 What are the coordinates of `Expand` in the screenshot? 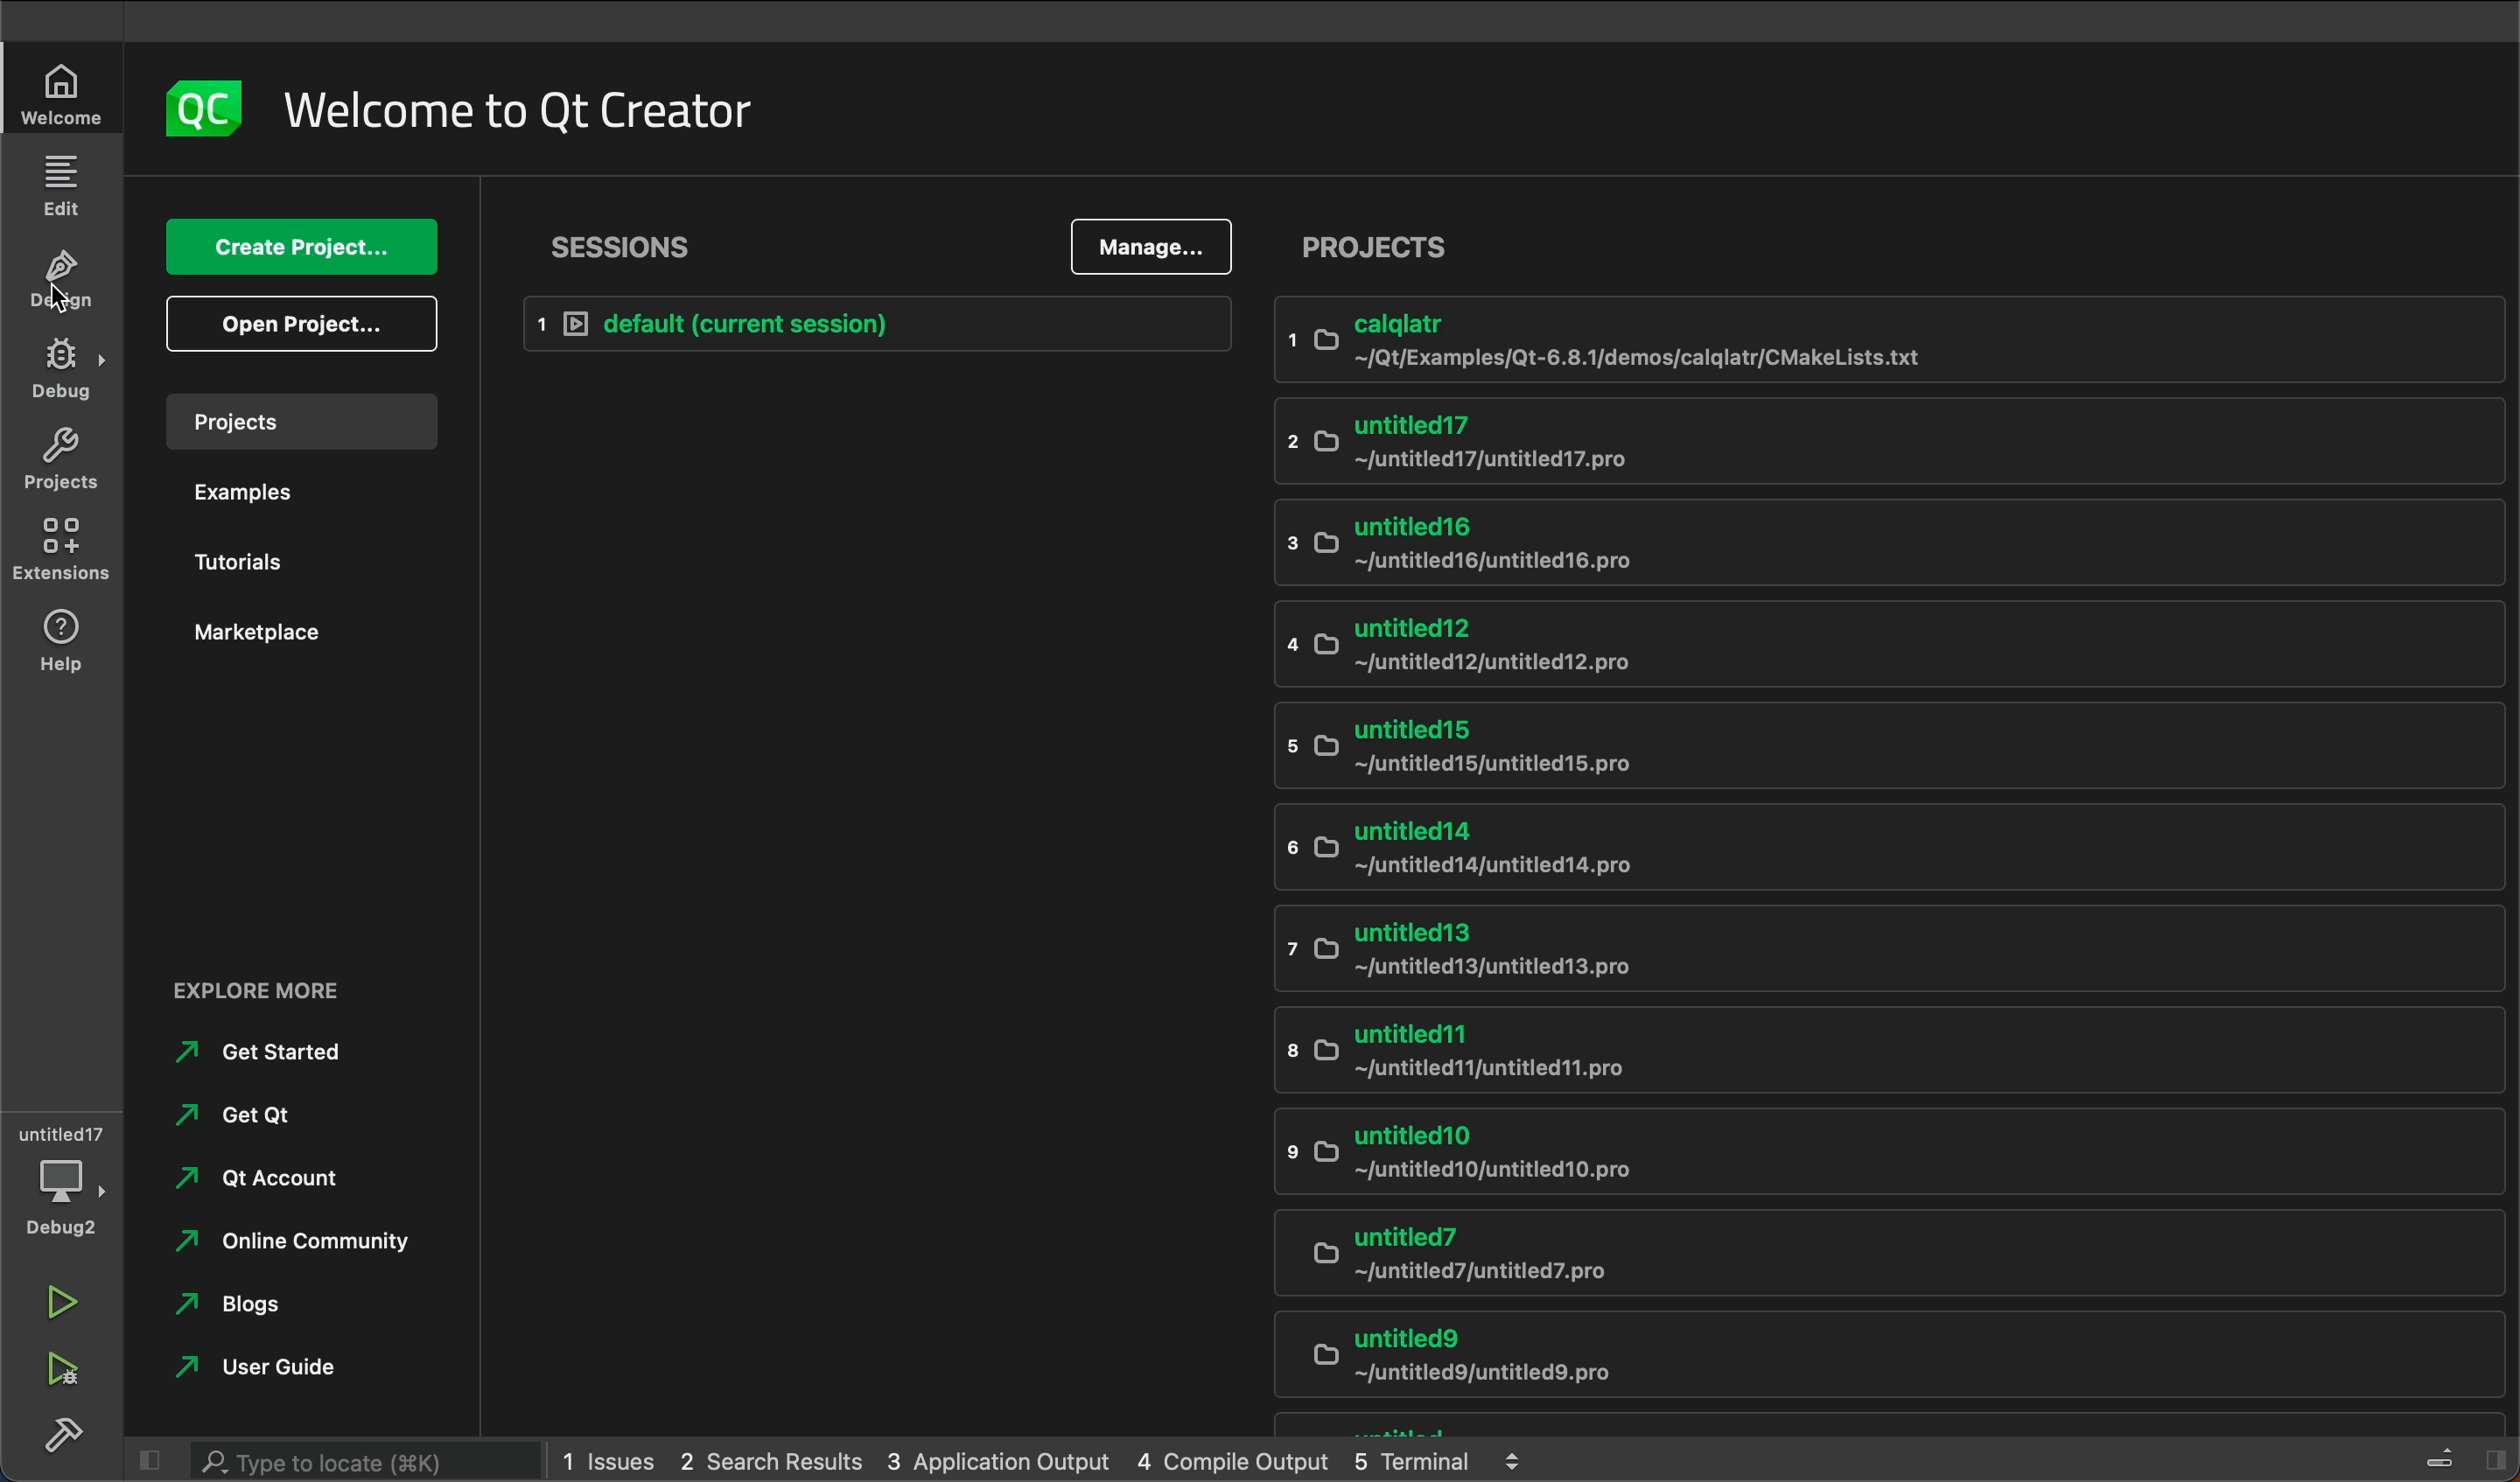 It's located at (1511, 1457).